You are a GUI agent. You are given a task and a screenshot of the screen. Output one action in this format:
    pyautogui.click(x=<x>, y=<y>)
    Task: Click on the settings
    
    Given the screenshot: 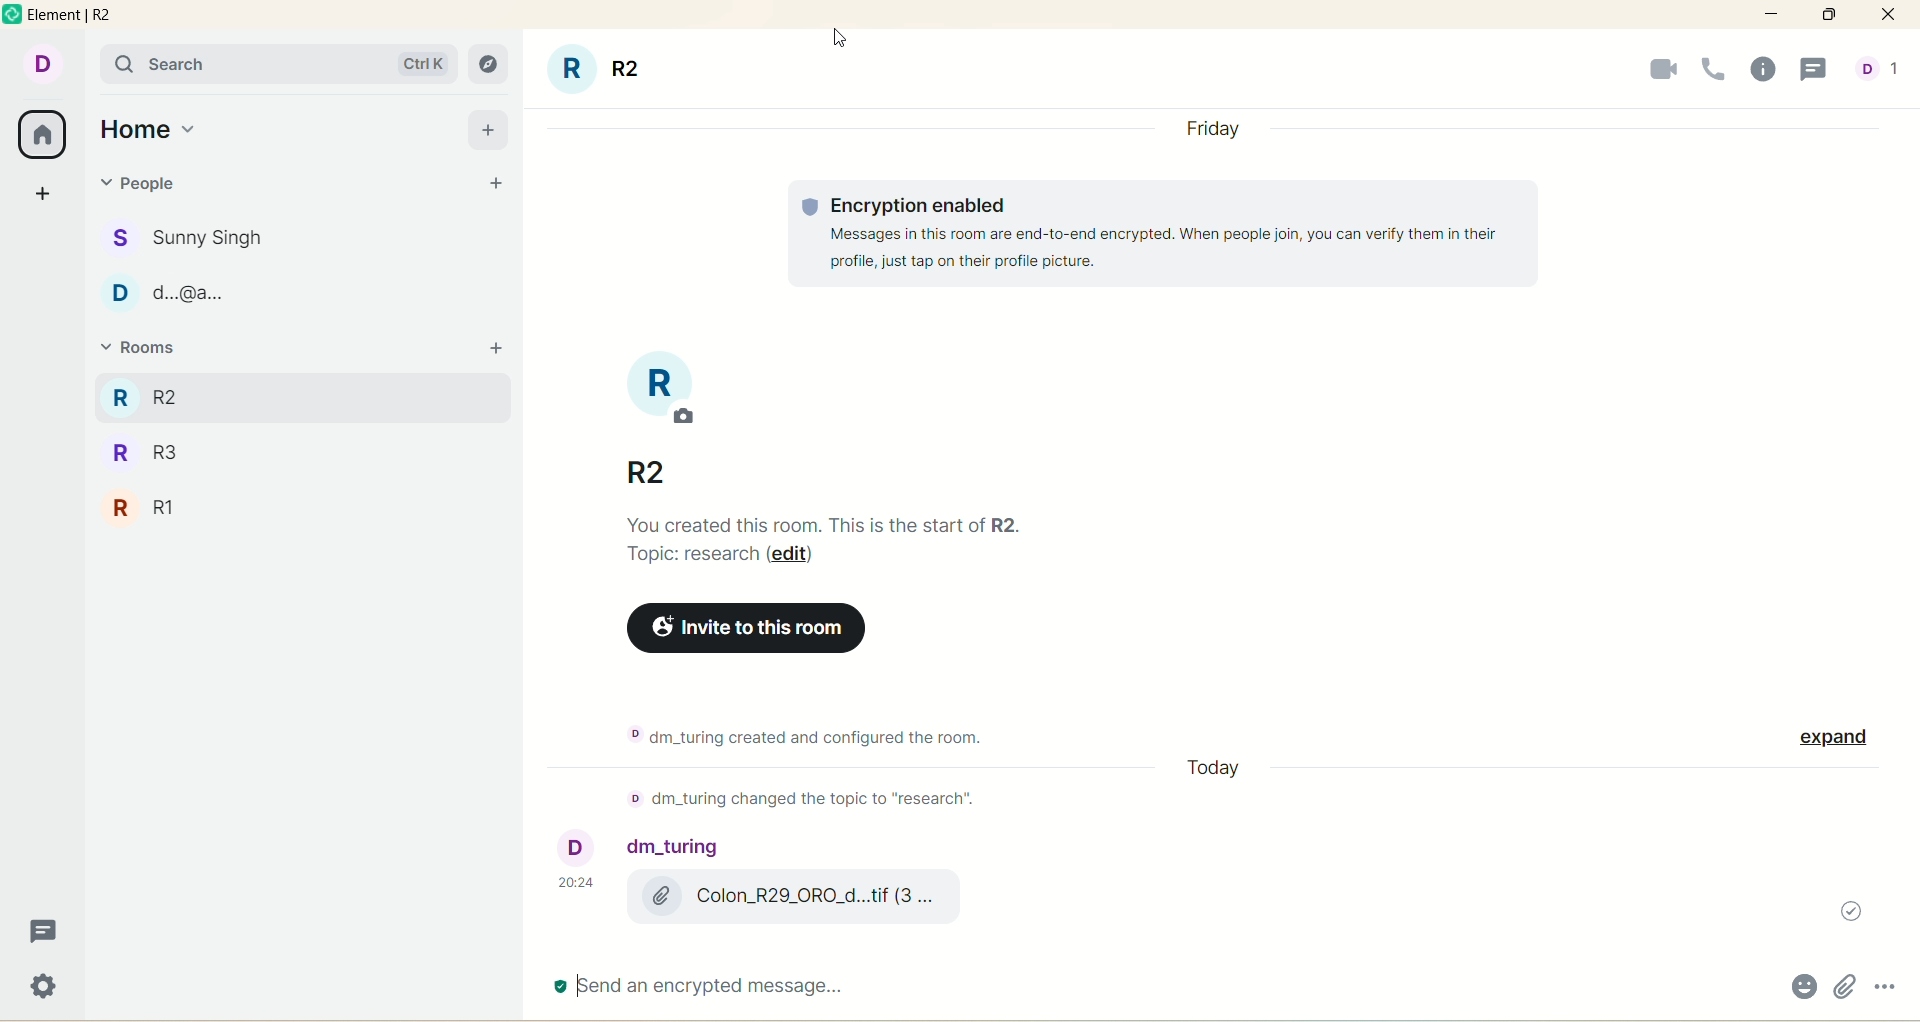 What is the action you would take?
    pyautogui.click(x=46, y=989)
    